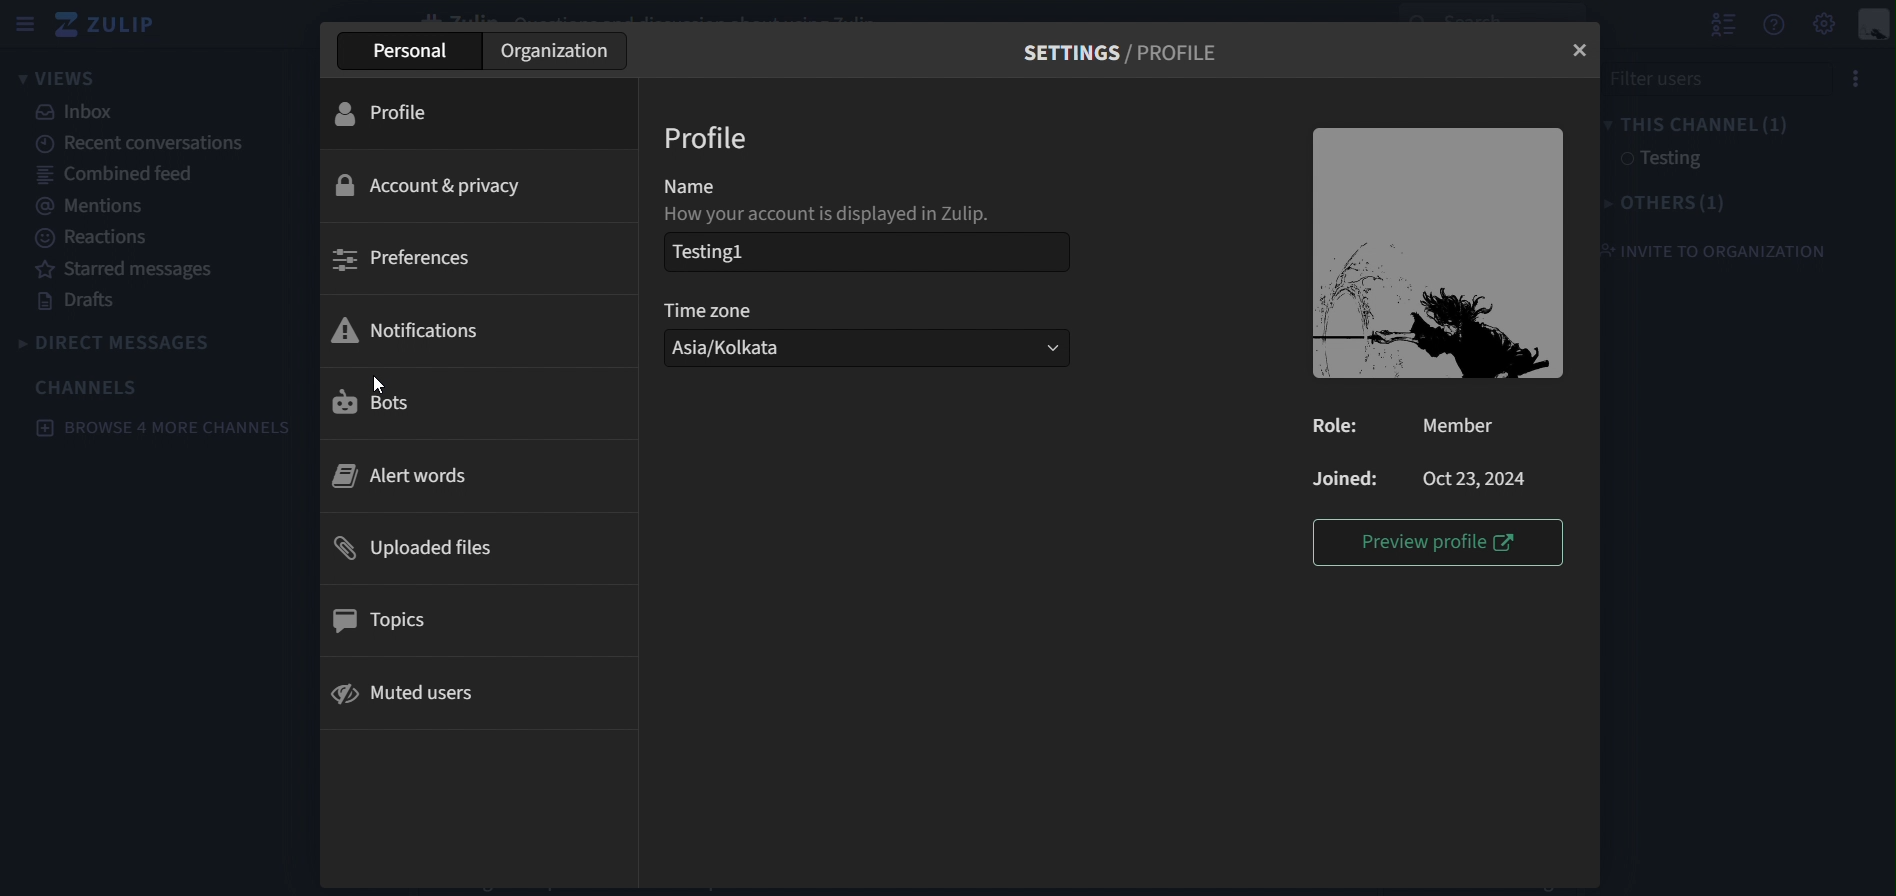 The width and height of the screenshot is (1896, 896). I want to click on name, so click(703, 182).